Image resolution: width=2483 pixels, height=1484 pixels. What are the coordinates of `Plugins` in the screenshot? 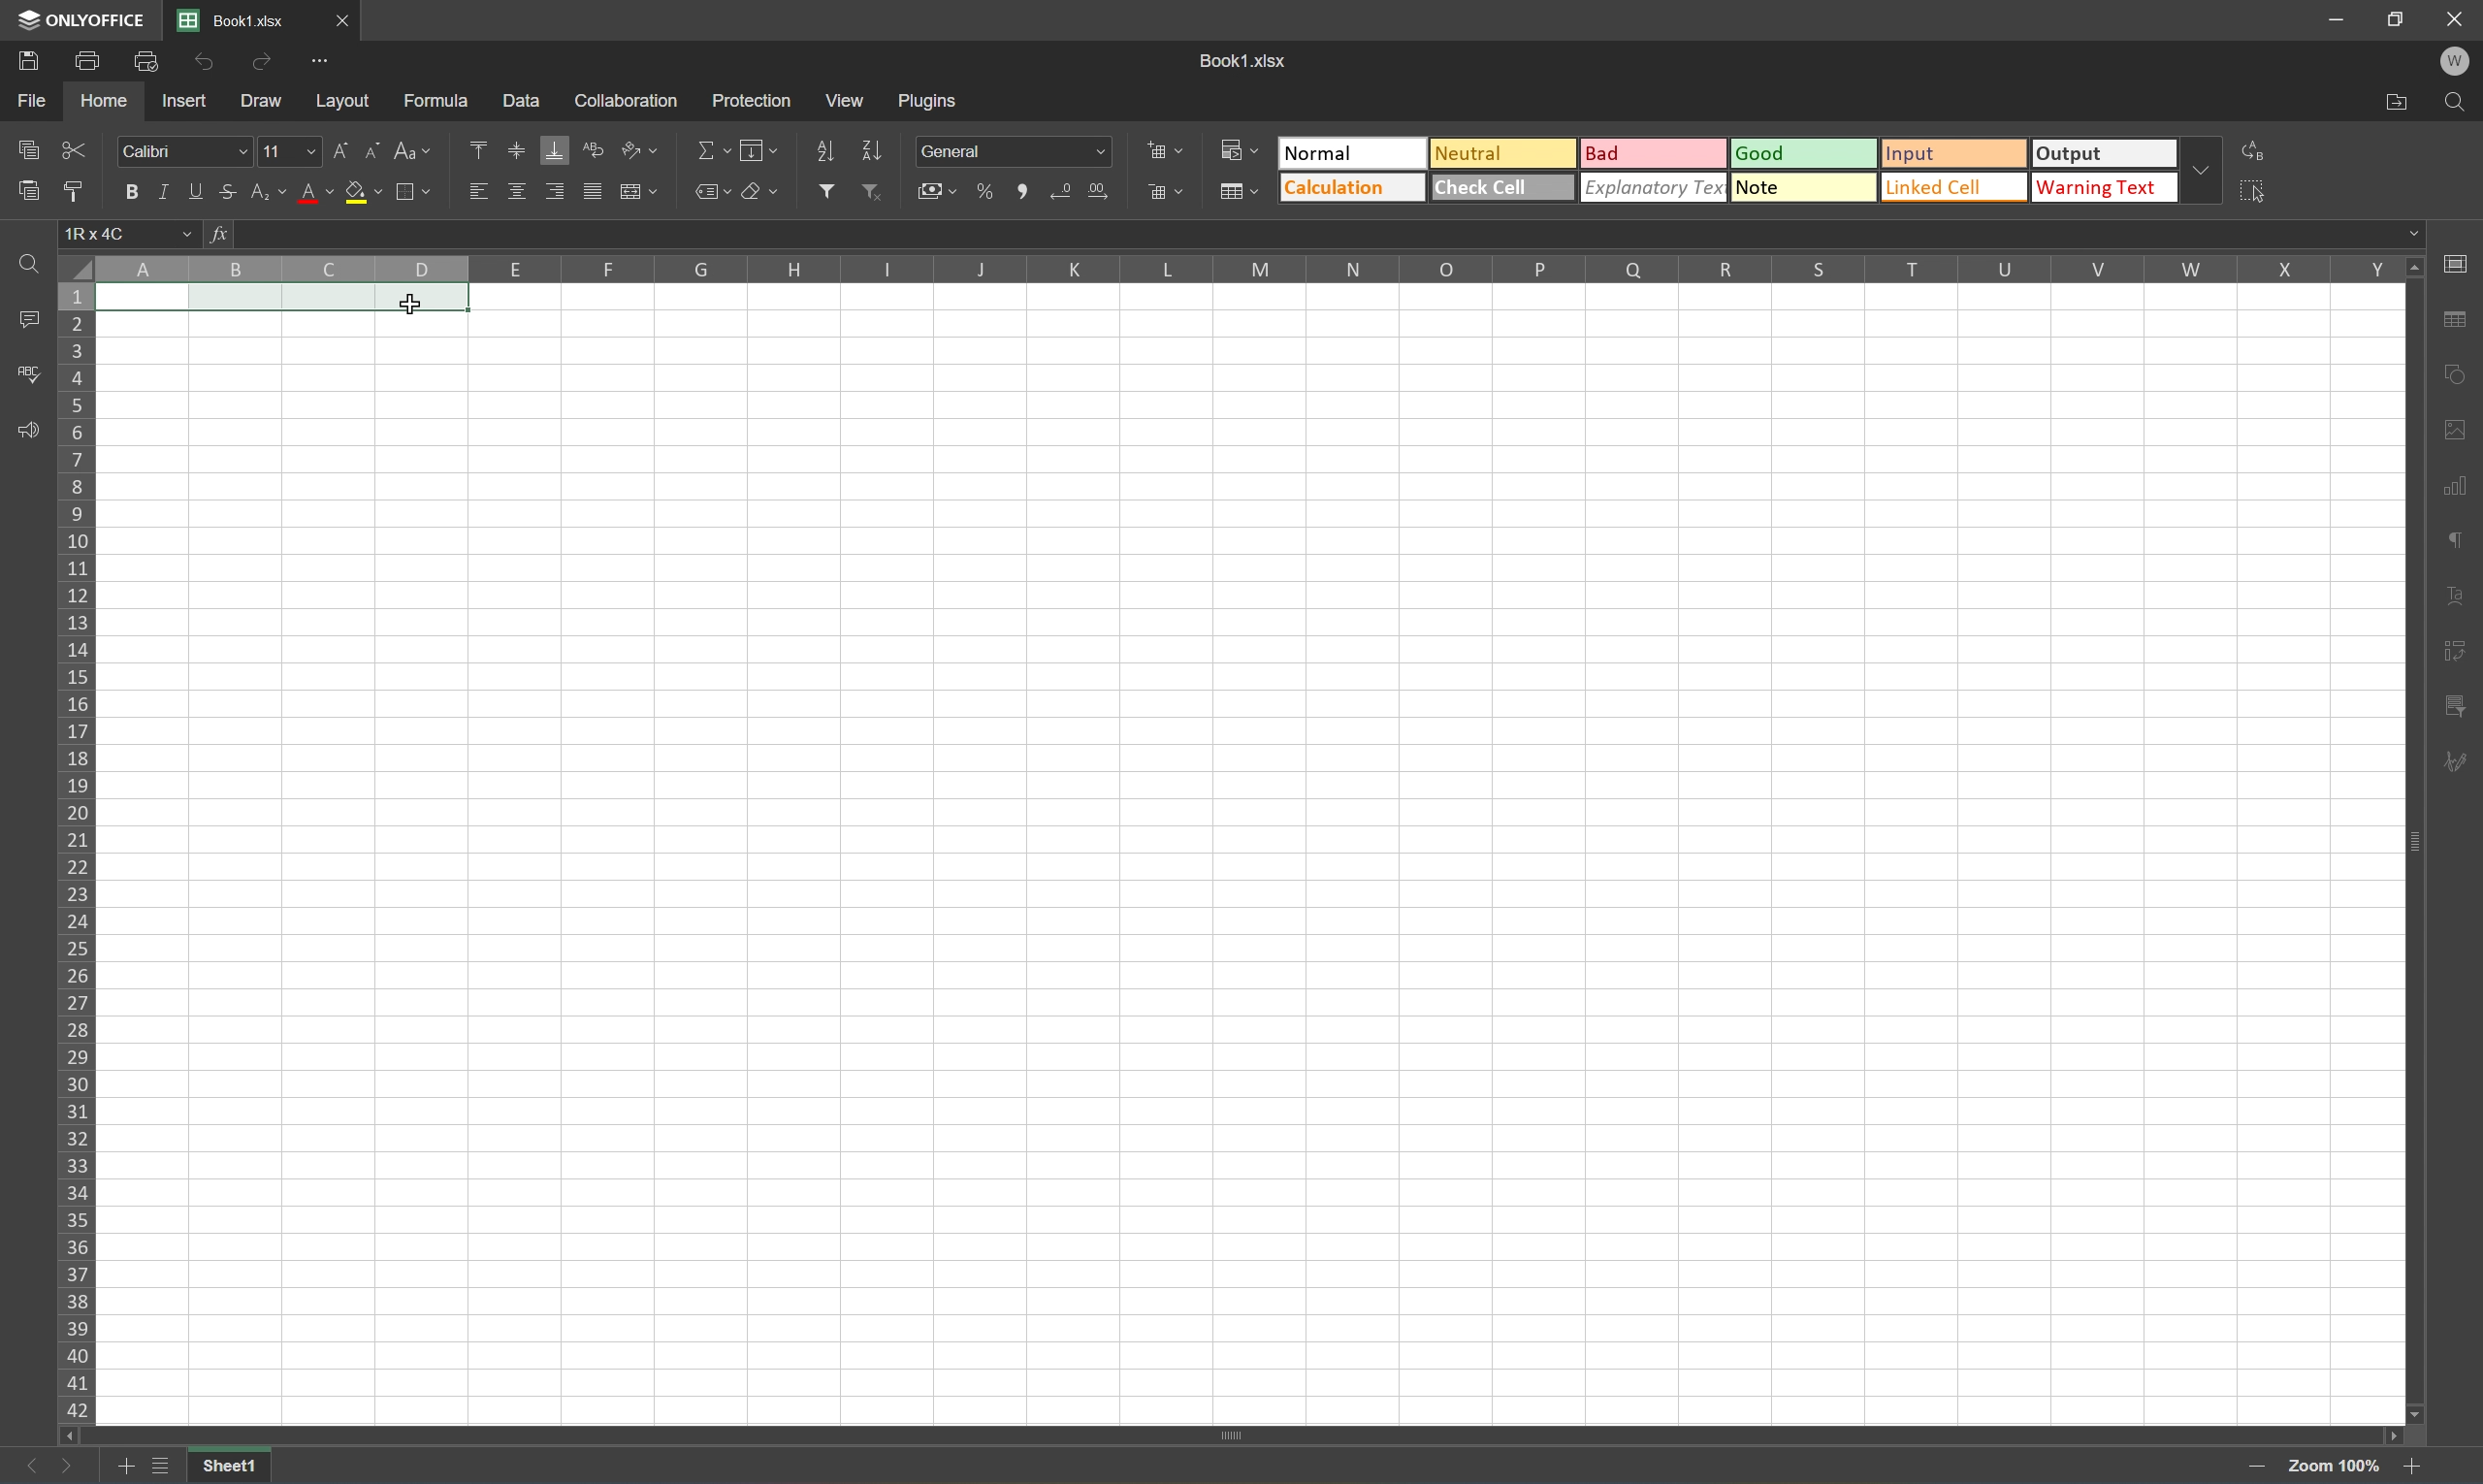 It's located at (930, 100).